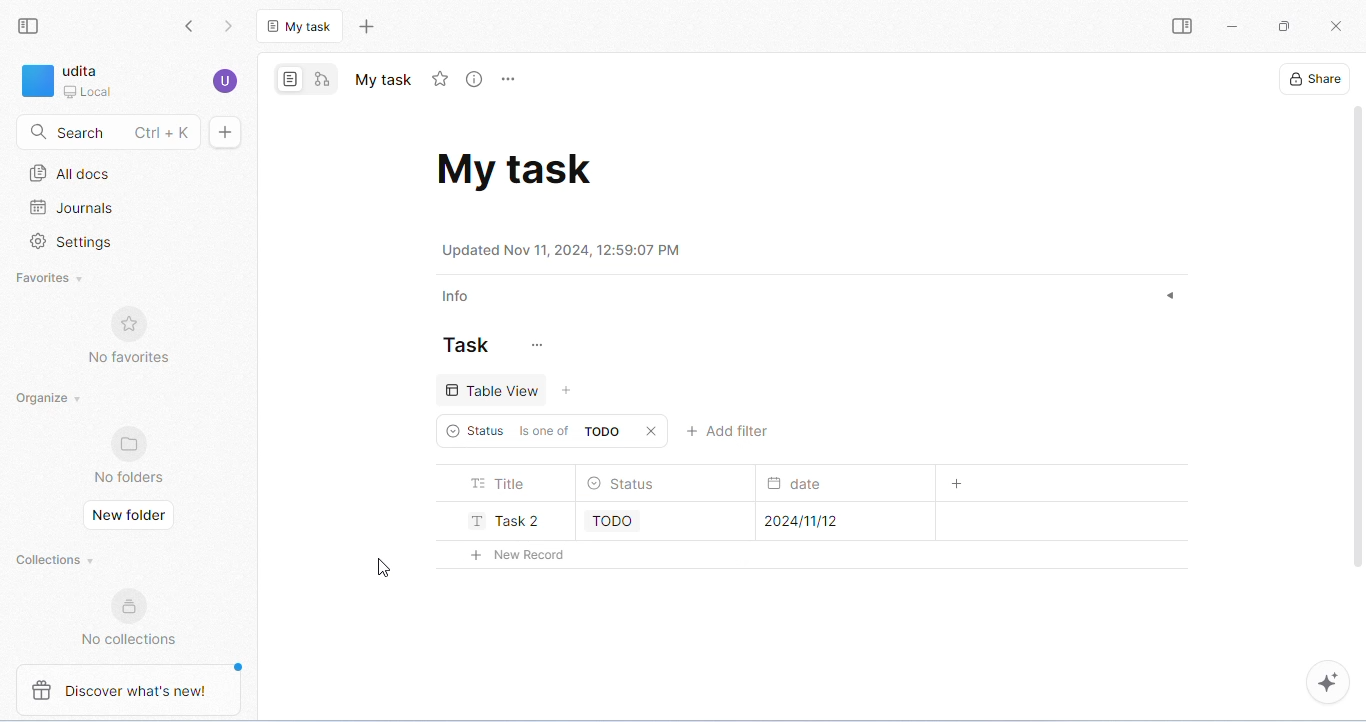 This screenshot has height=722, width=1366. What do you see at coordinates (127, 336) in the screenshot?
I see `no favorites` at bounding box center [127, 336].